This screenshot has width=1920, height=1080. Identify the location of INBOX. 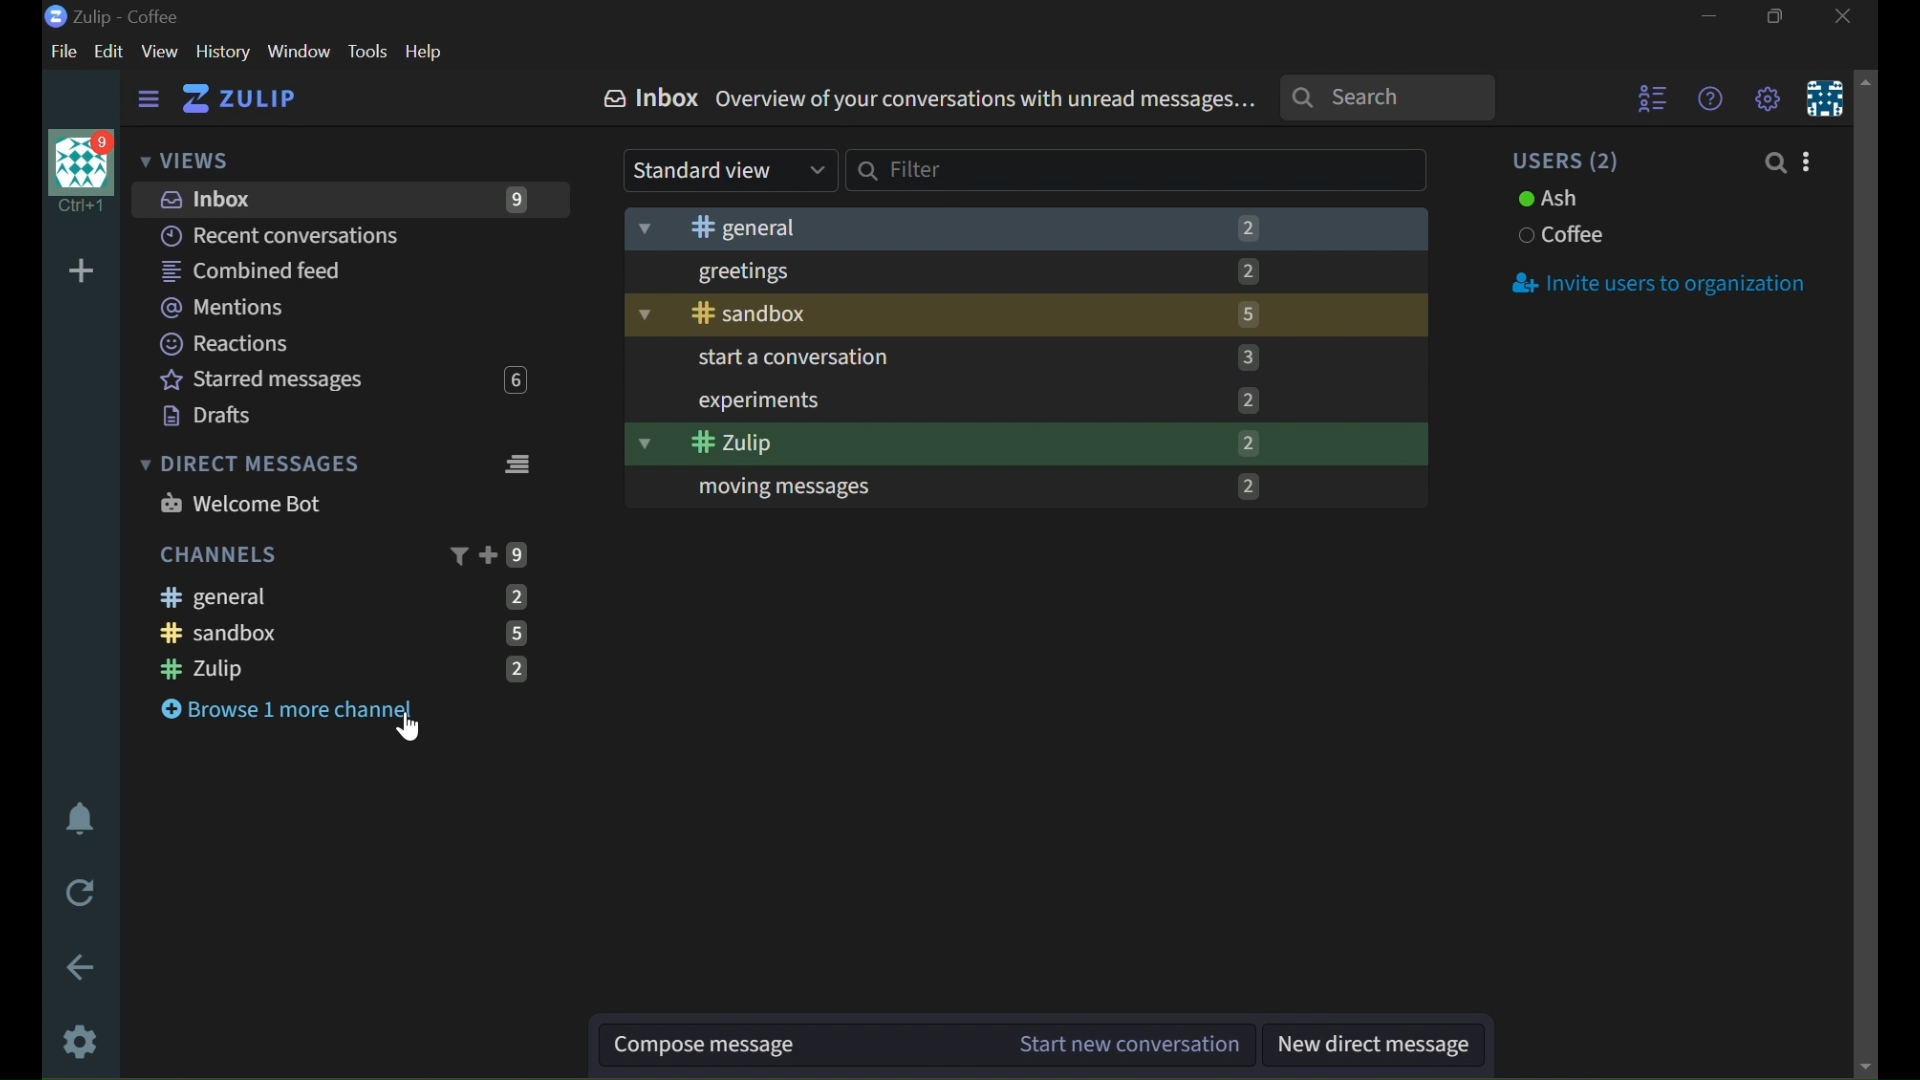
(354, 197).